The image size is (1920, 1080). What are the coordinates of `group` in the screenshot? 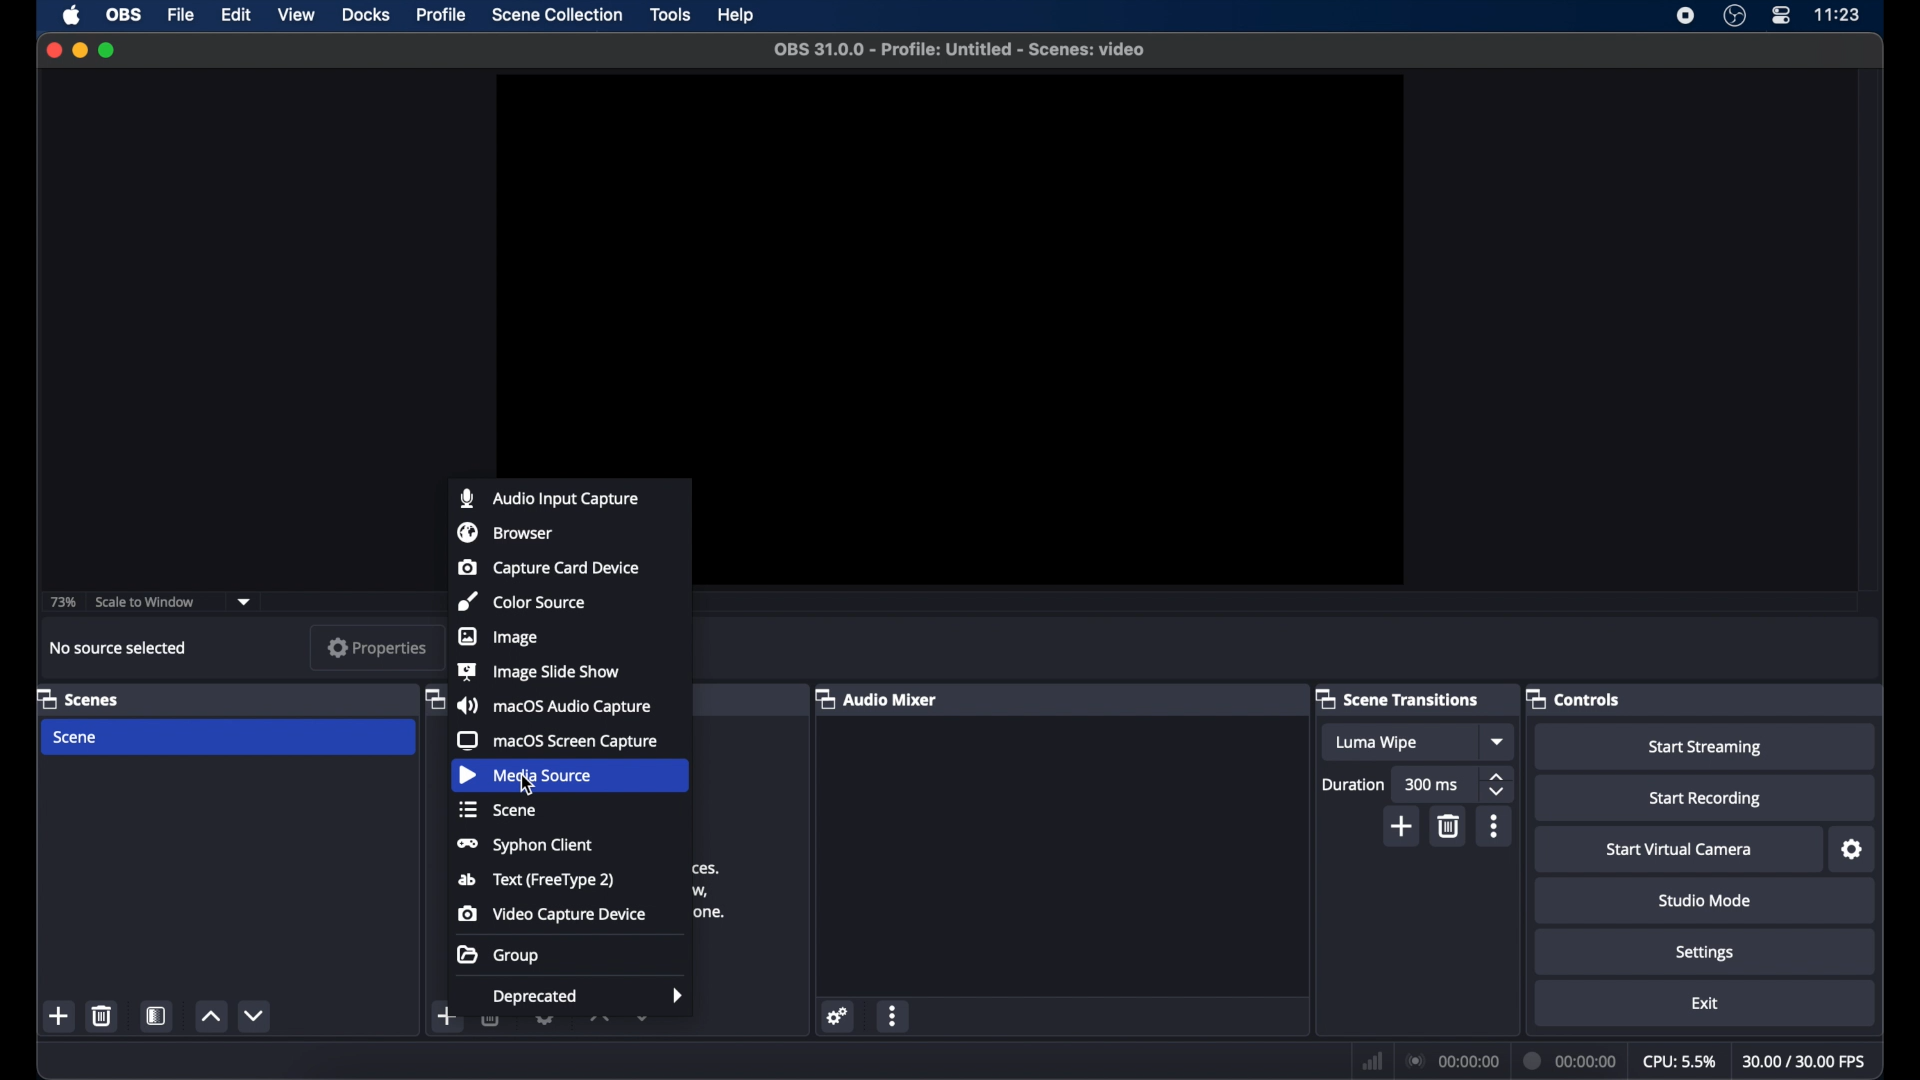 It's located at (498, 954).